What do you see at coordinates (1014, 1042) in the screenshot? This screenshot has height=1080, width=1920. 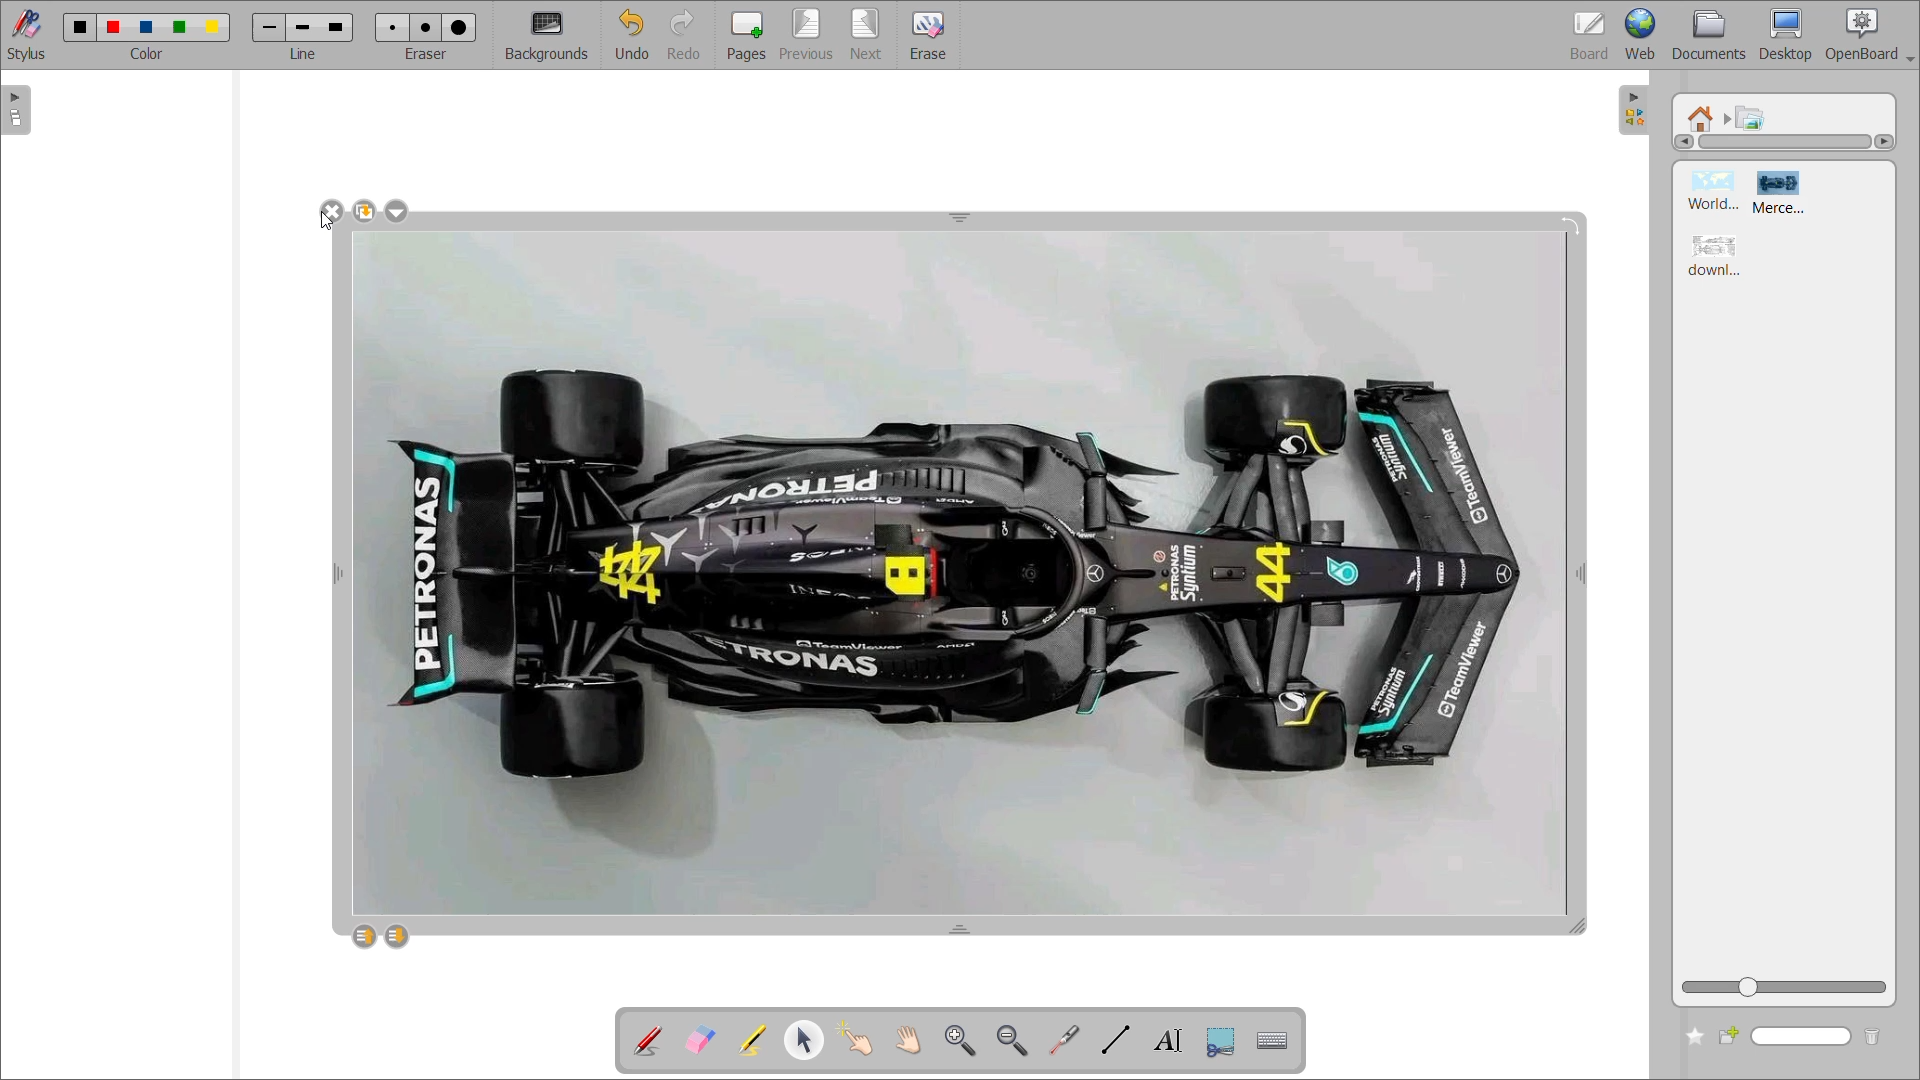 I see `zoom out` at bounding box center [1014, 1042].